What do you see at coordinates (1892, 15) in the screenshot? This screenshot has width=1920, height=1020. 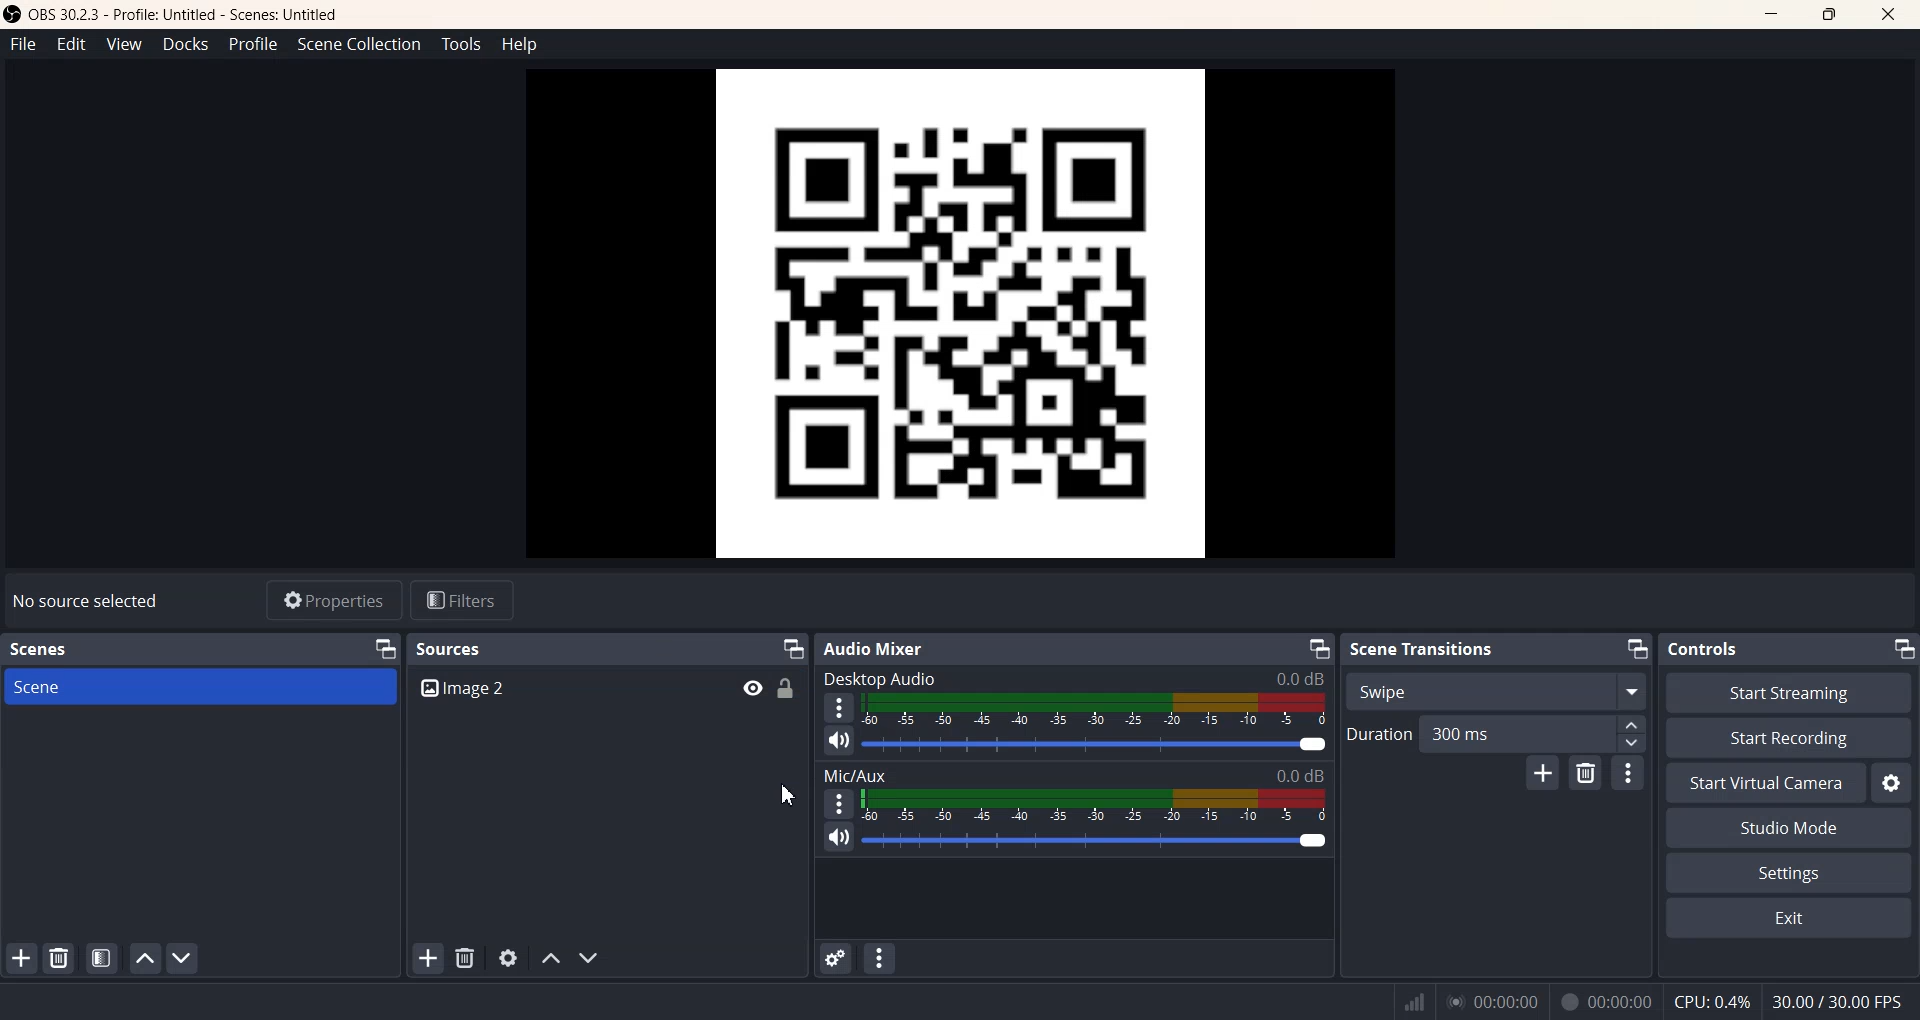 I see `Exit` at bounding box center [1892, 15].